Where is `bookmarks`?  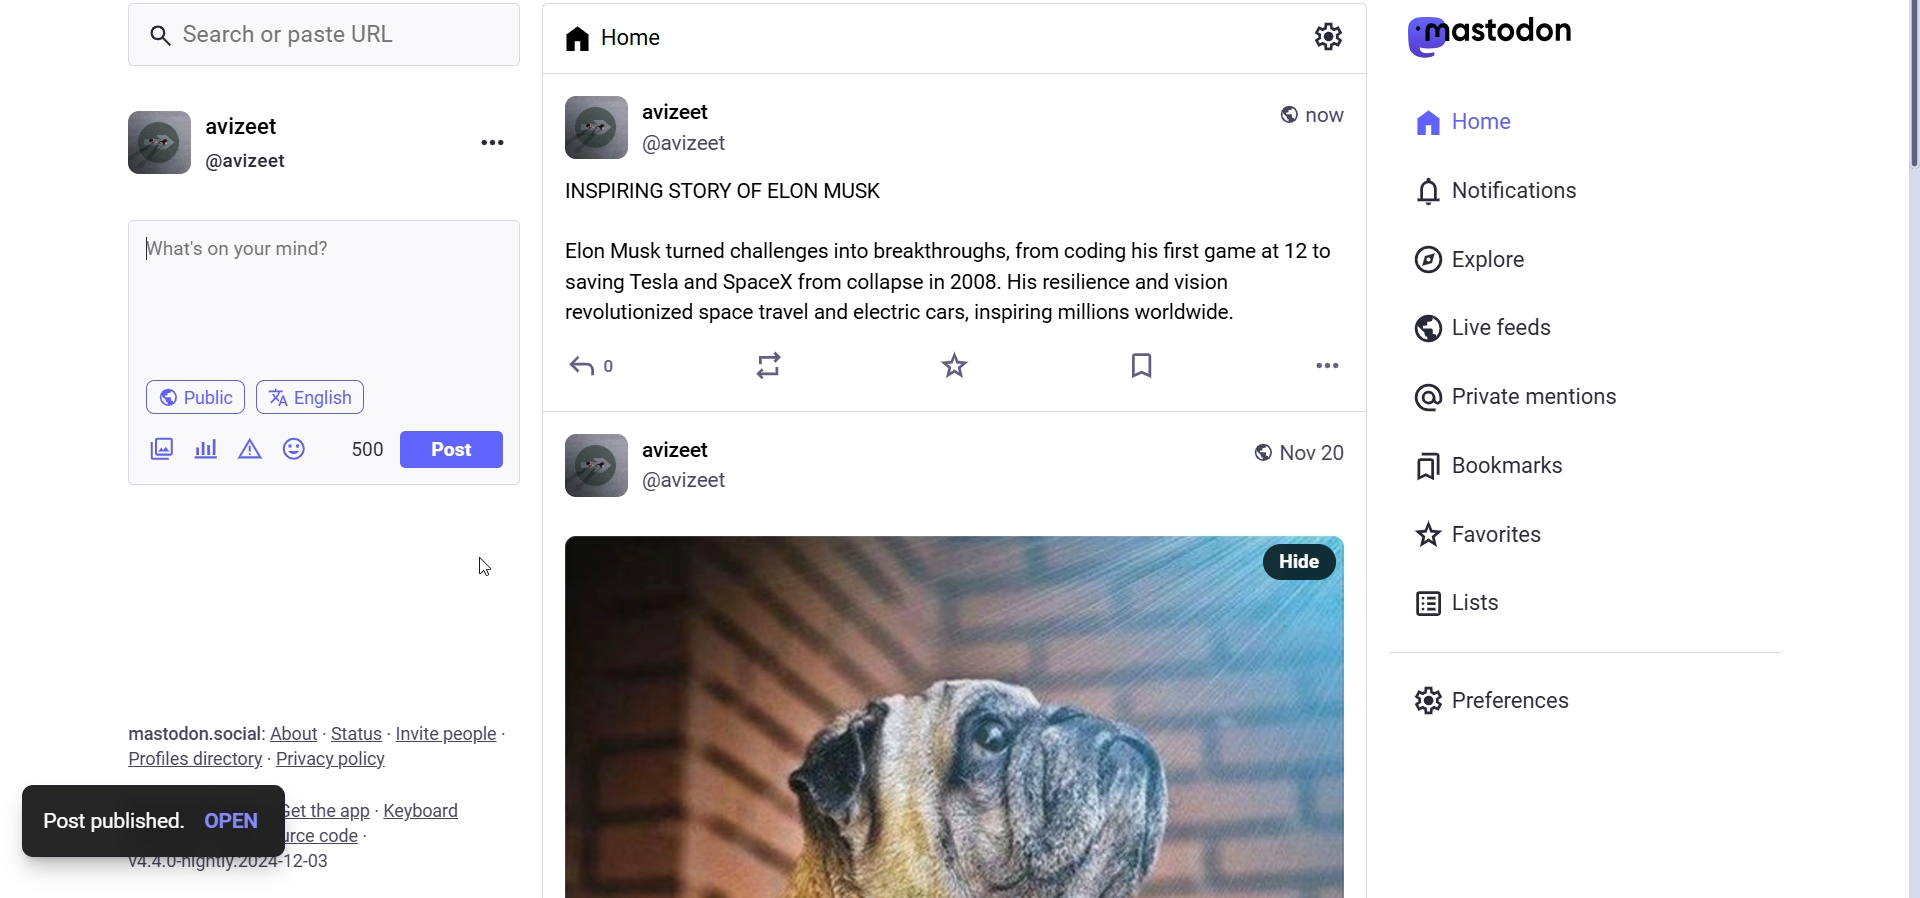 bookmarks is located at coordinates (1144, 368).